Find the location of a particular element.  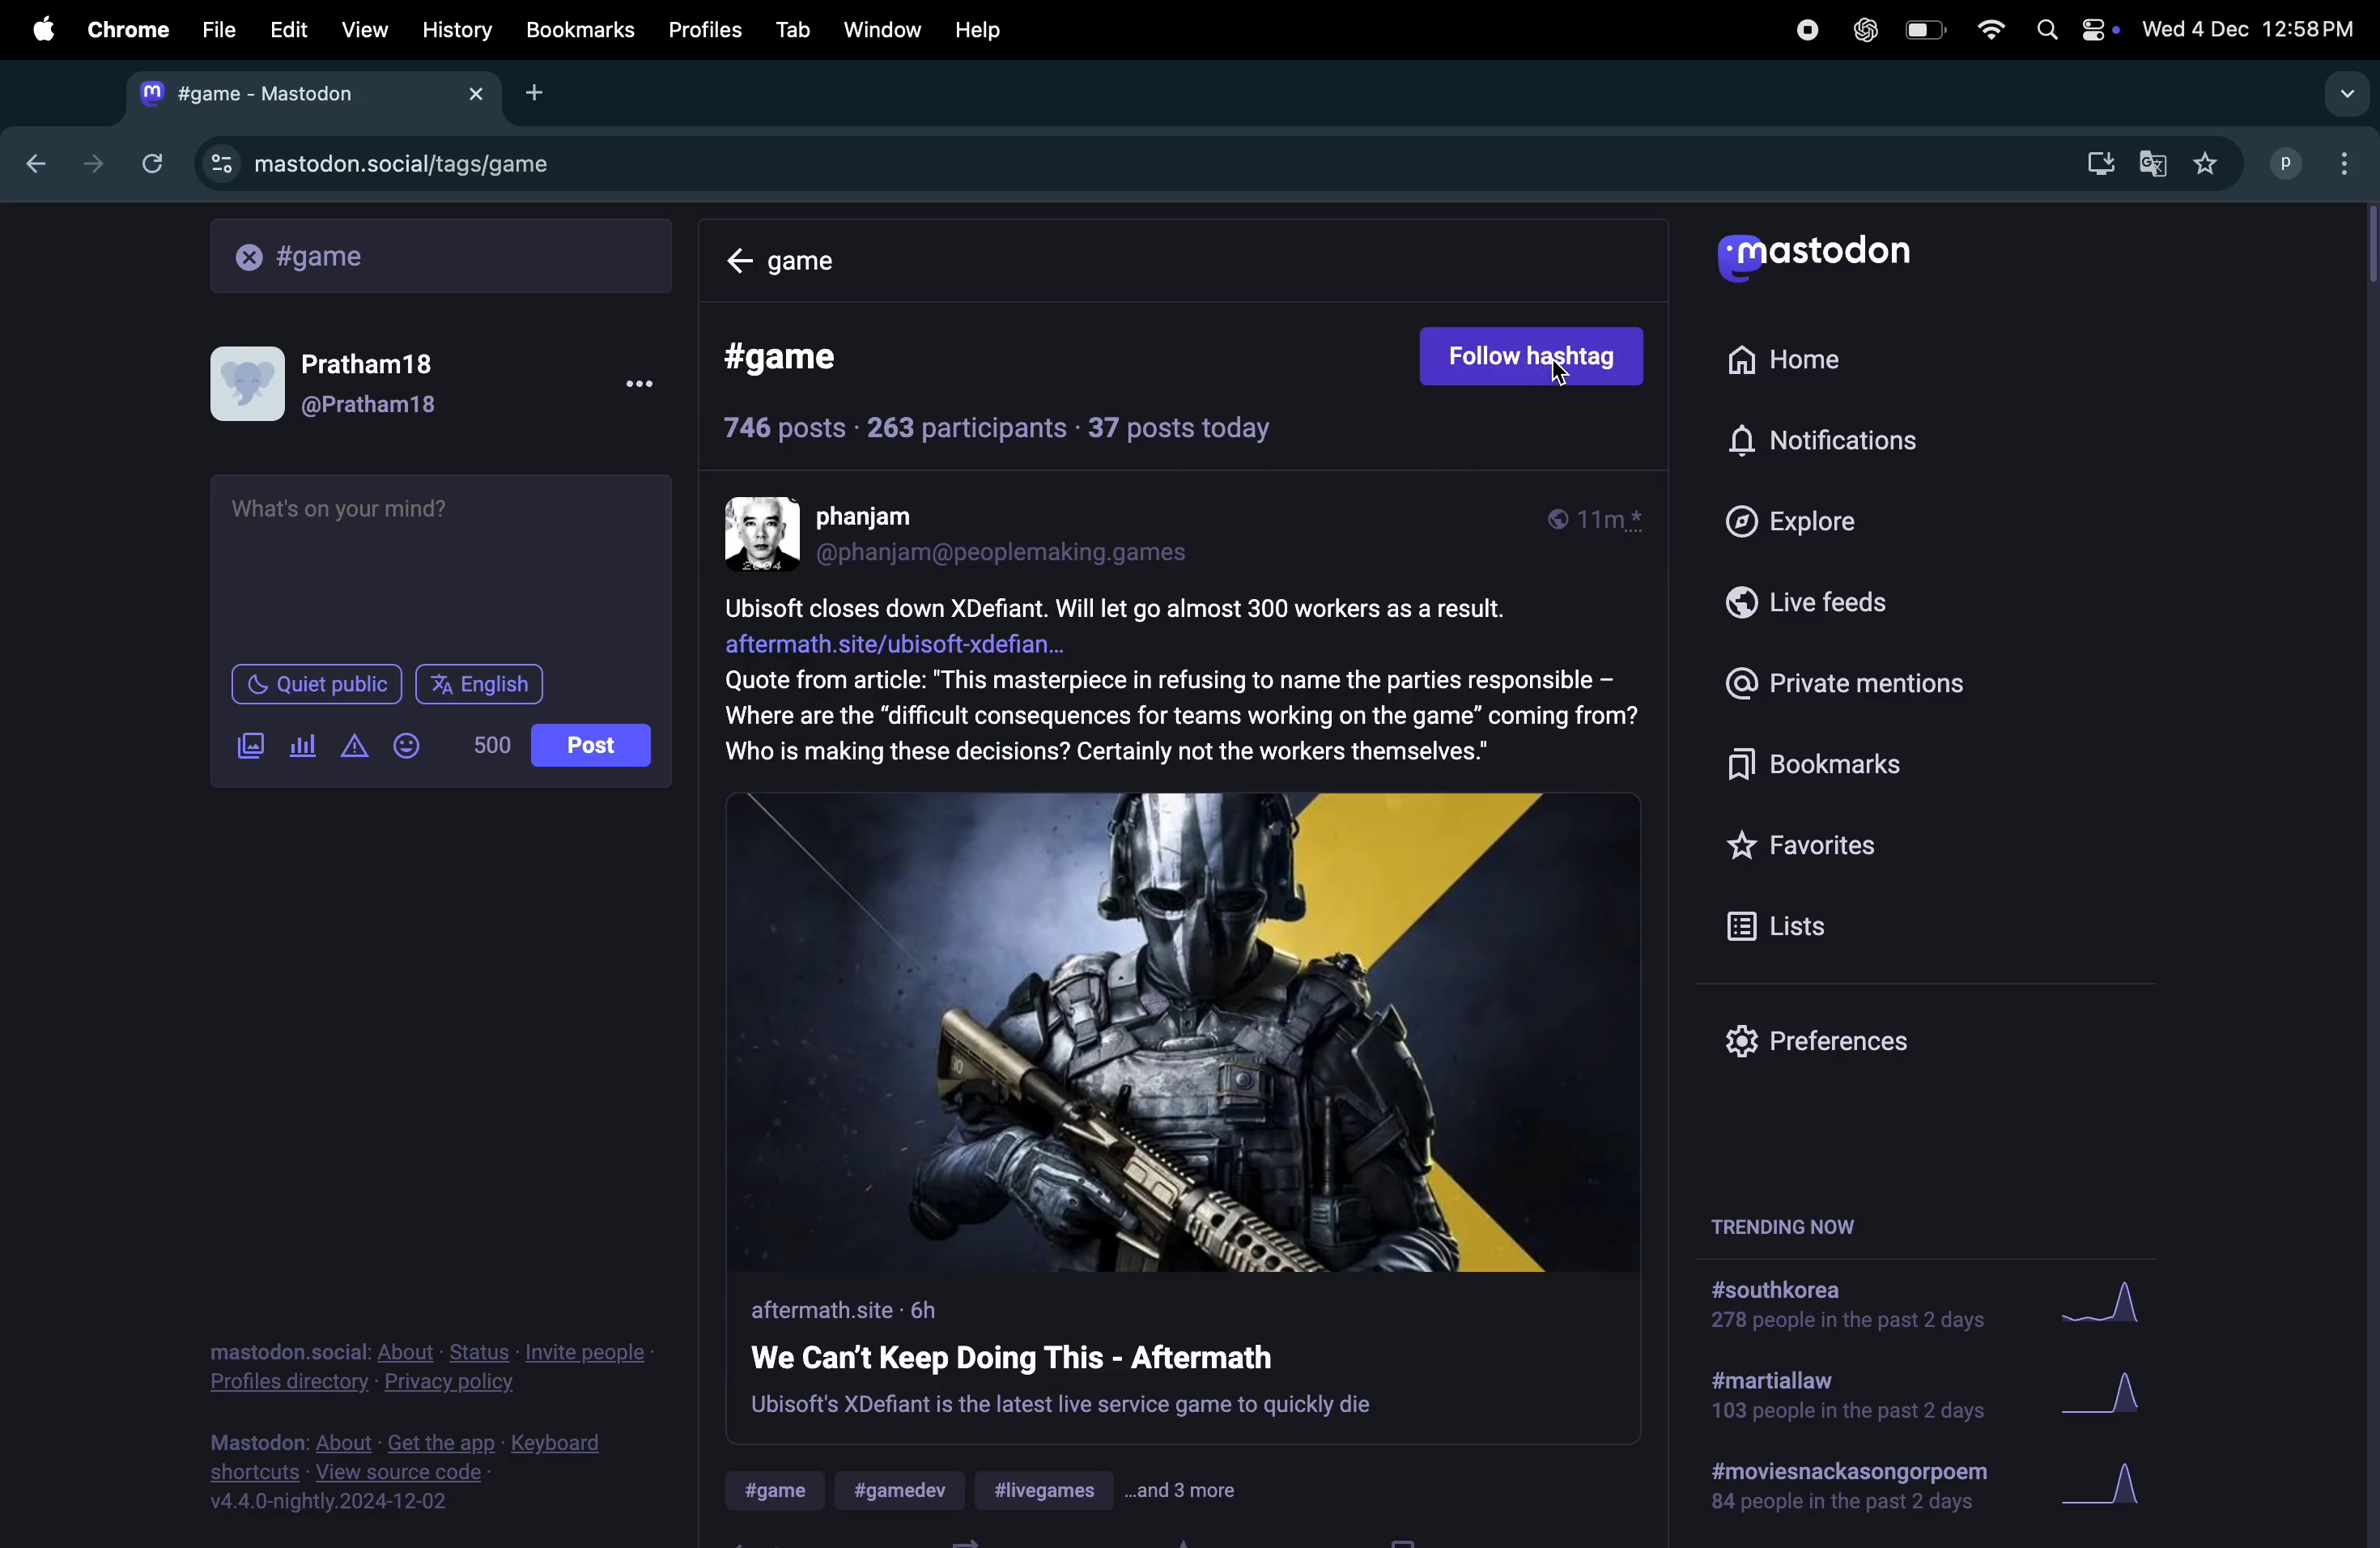

drop down menu is located at coordinates (2338, 90).